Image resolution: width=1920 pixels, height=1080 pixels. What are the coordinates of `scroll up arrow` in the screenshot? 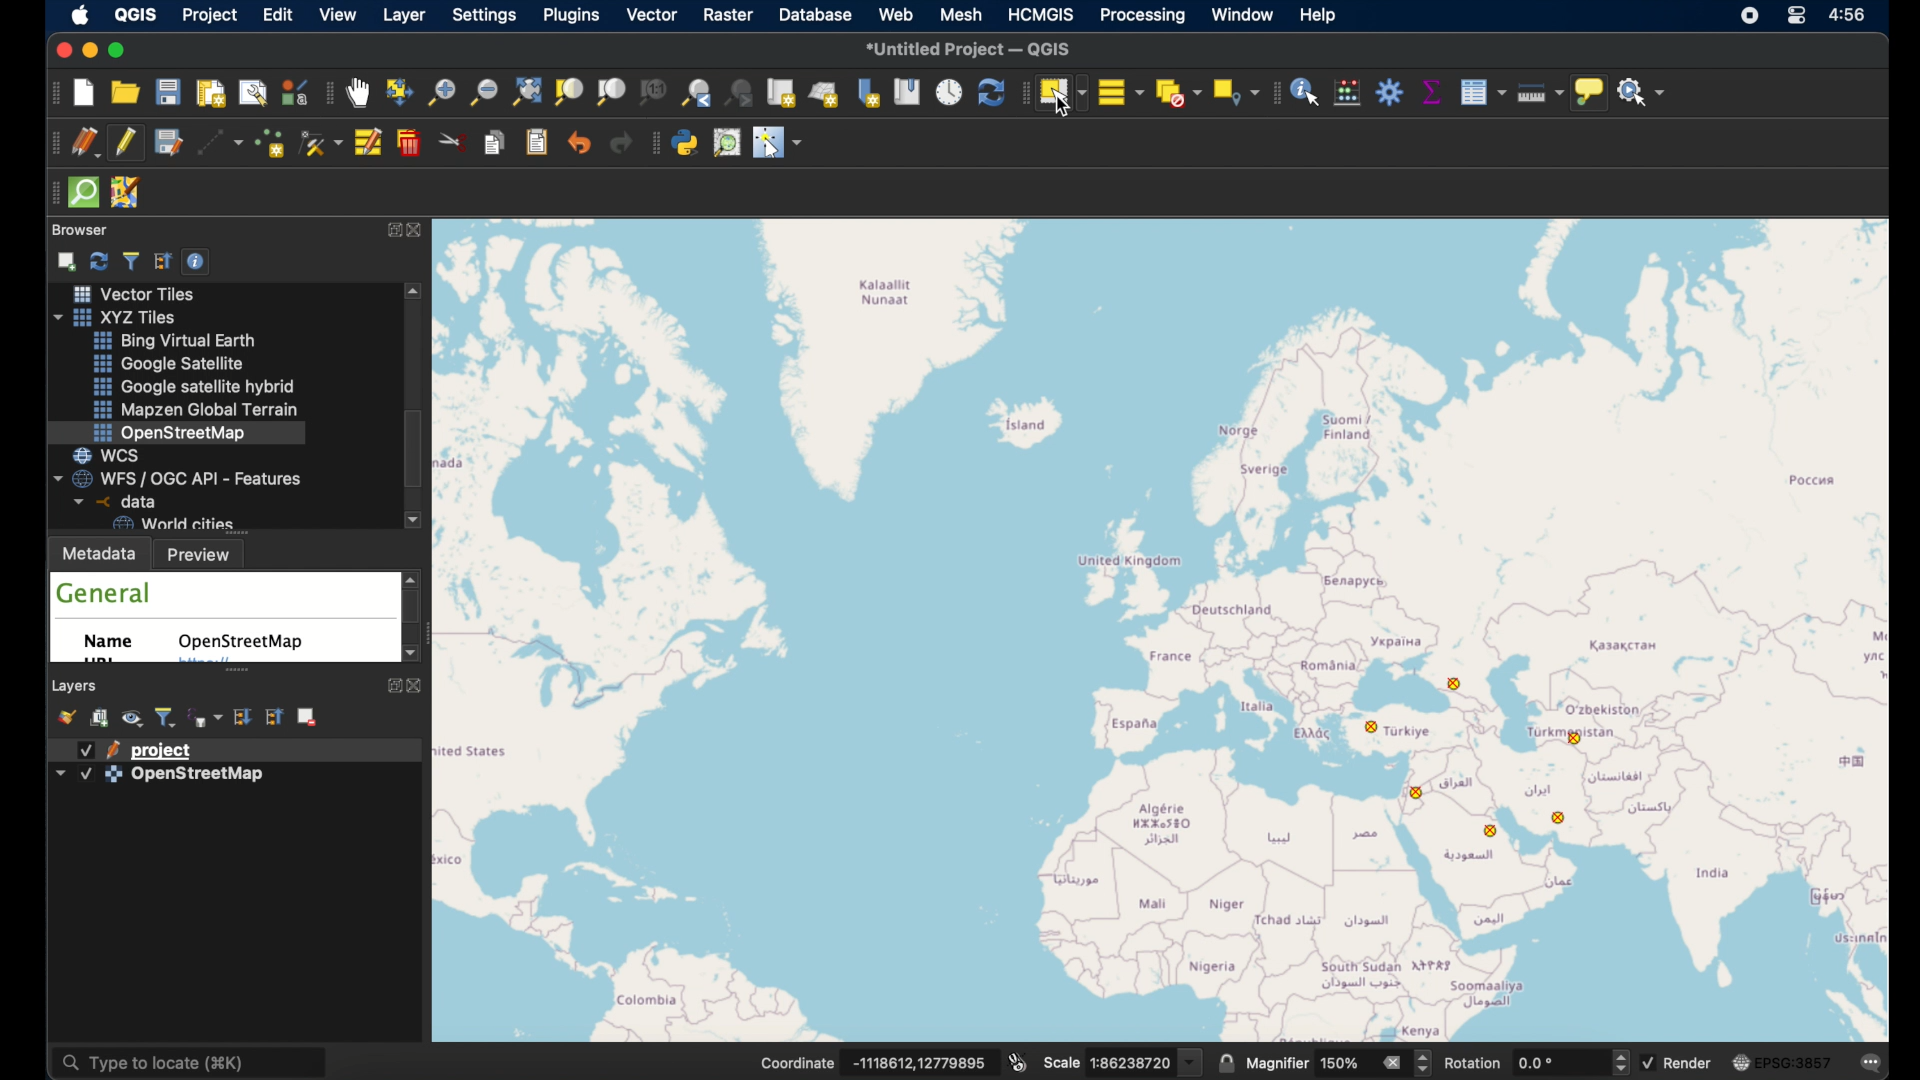 It's located at (416, 292).